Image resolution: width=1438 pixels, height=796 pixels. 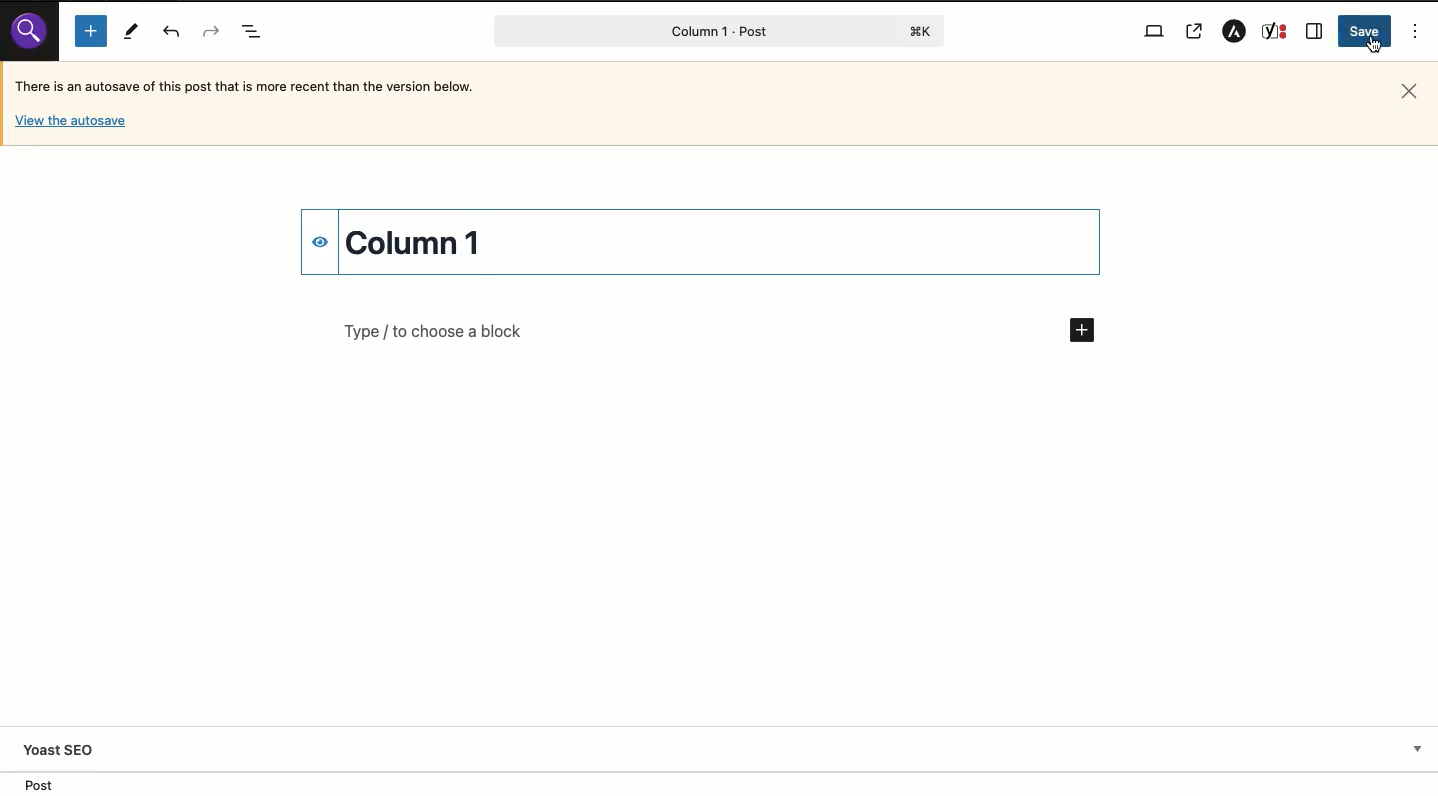 What do you see at coordinates (1195, 33) in the screenshot?
I see `View post` at bounding box center [1195, 33].